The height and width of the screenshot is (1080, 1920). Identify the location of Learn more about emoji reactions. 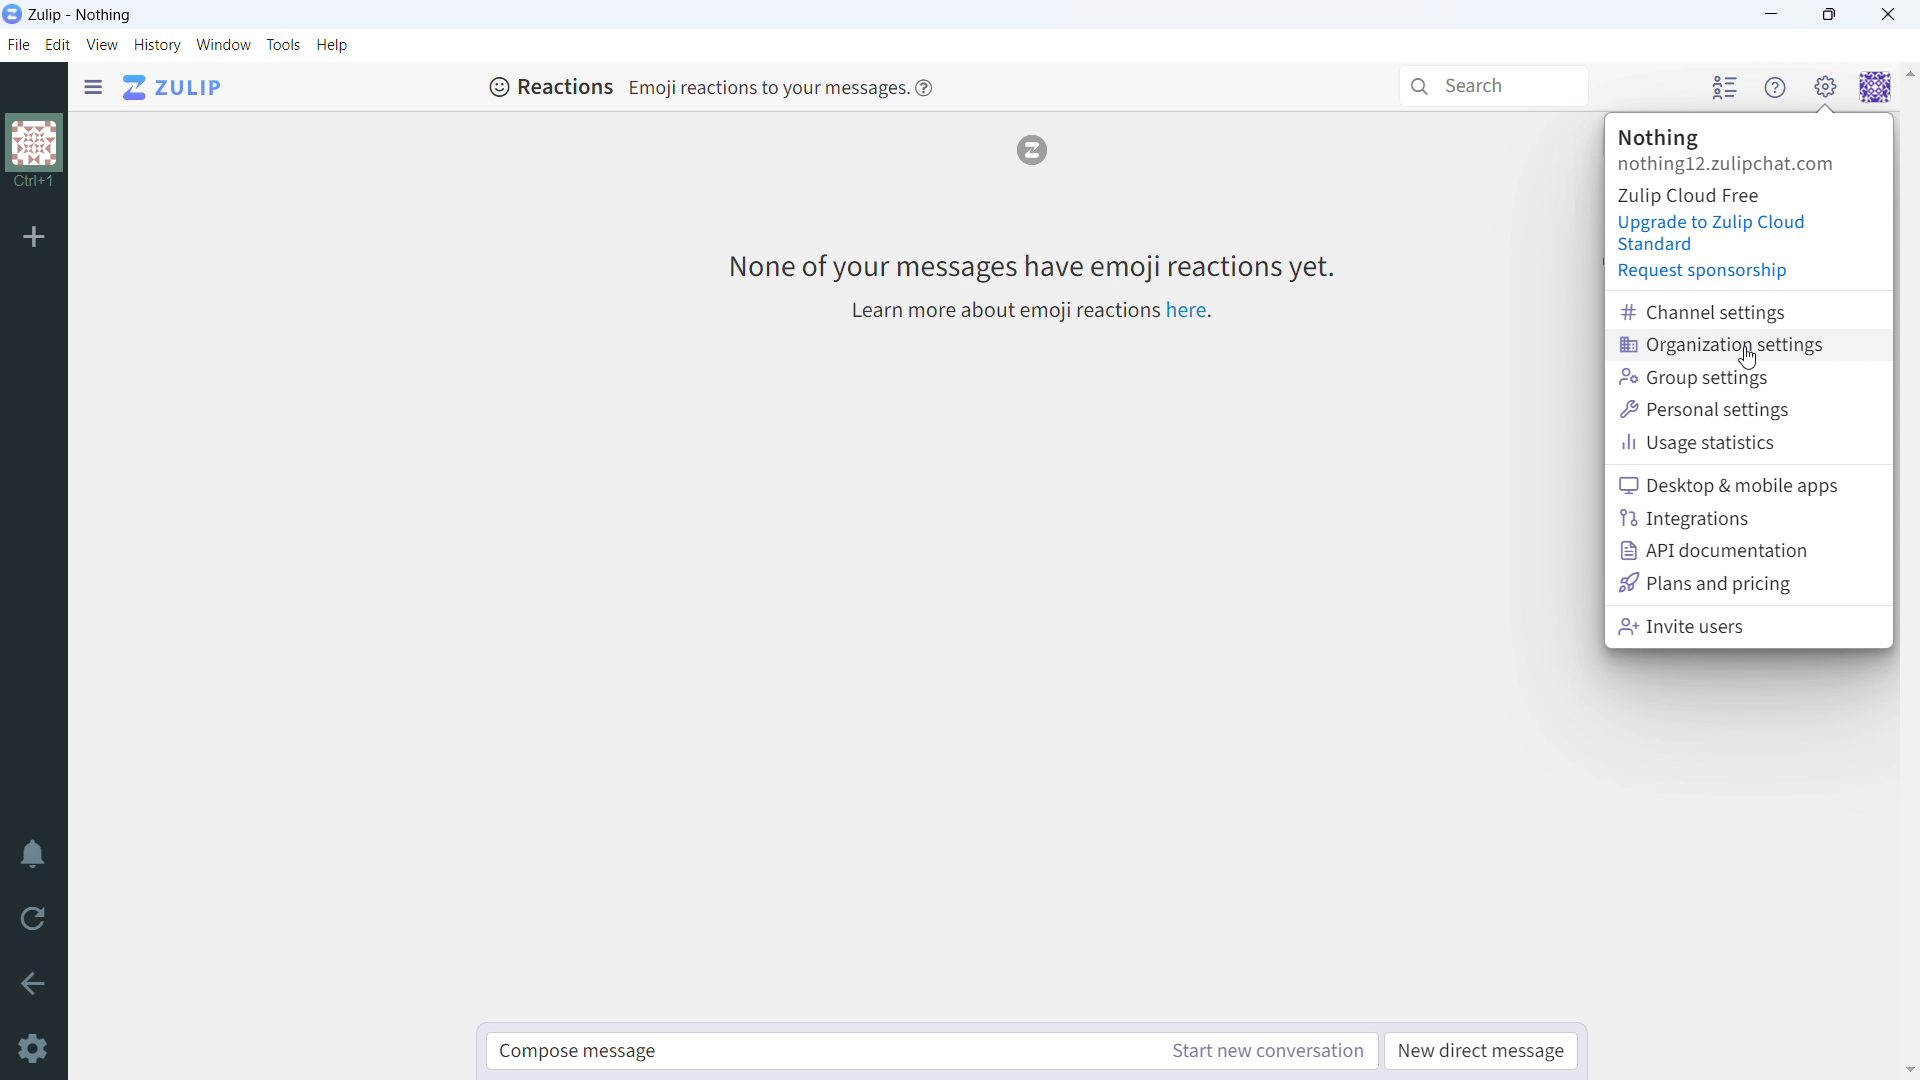
(1001, 312).